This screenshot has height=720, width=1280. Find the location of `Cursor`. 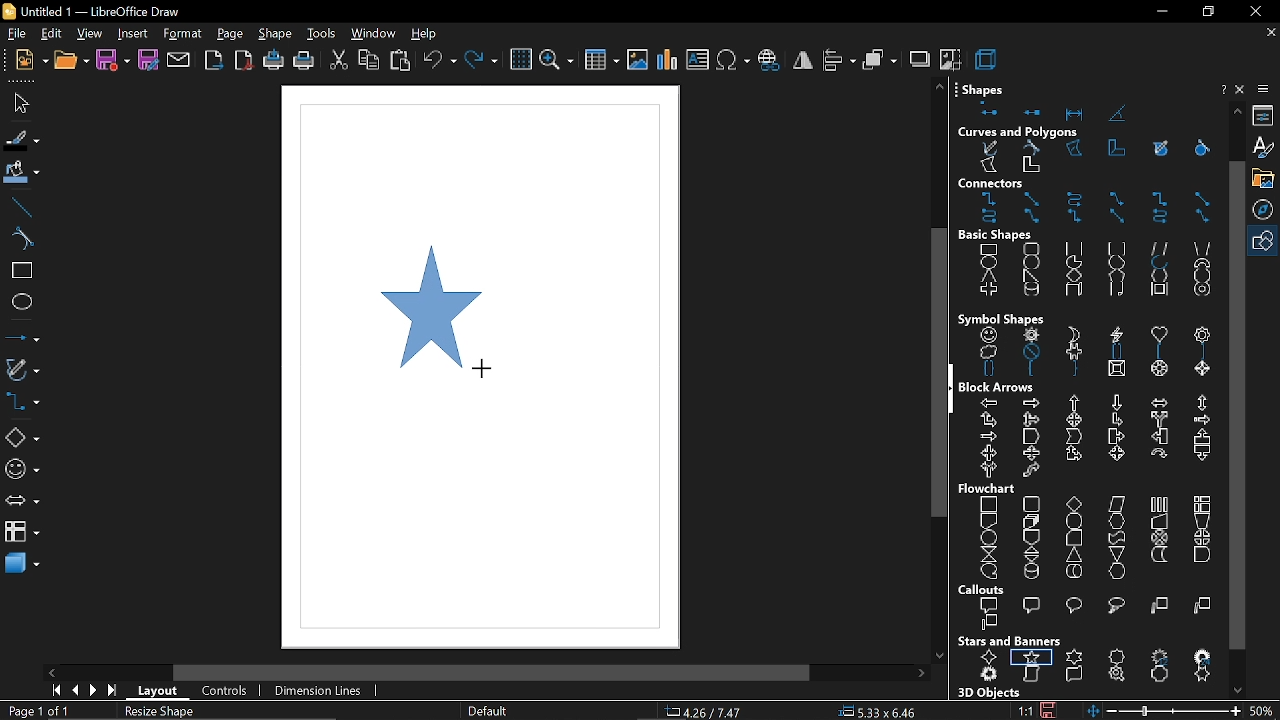

Cursor is located at coordinates (485, 371).